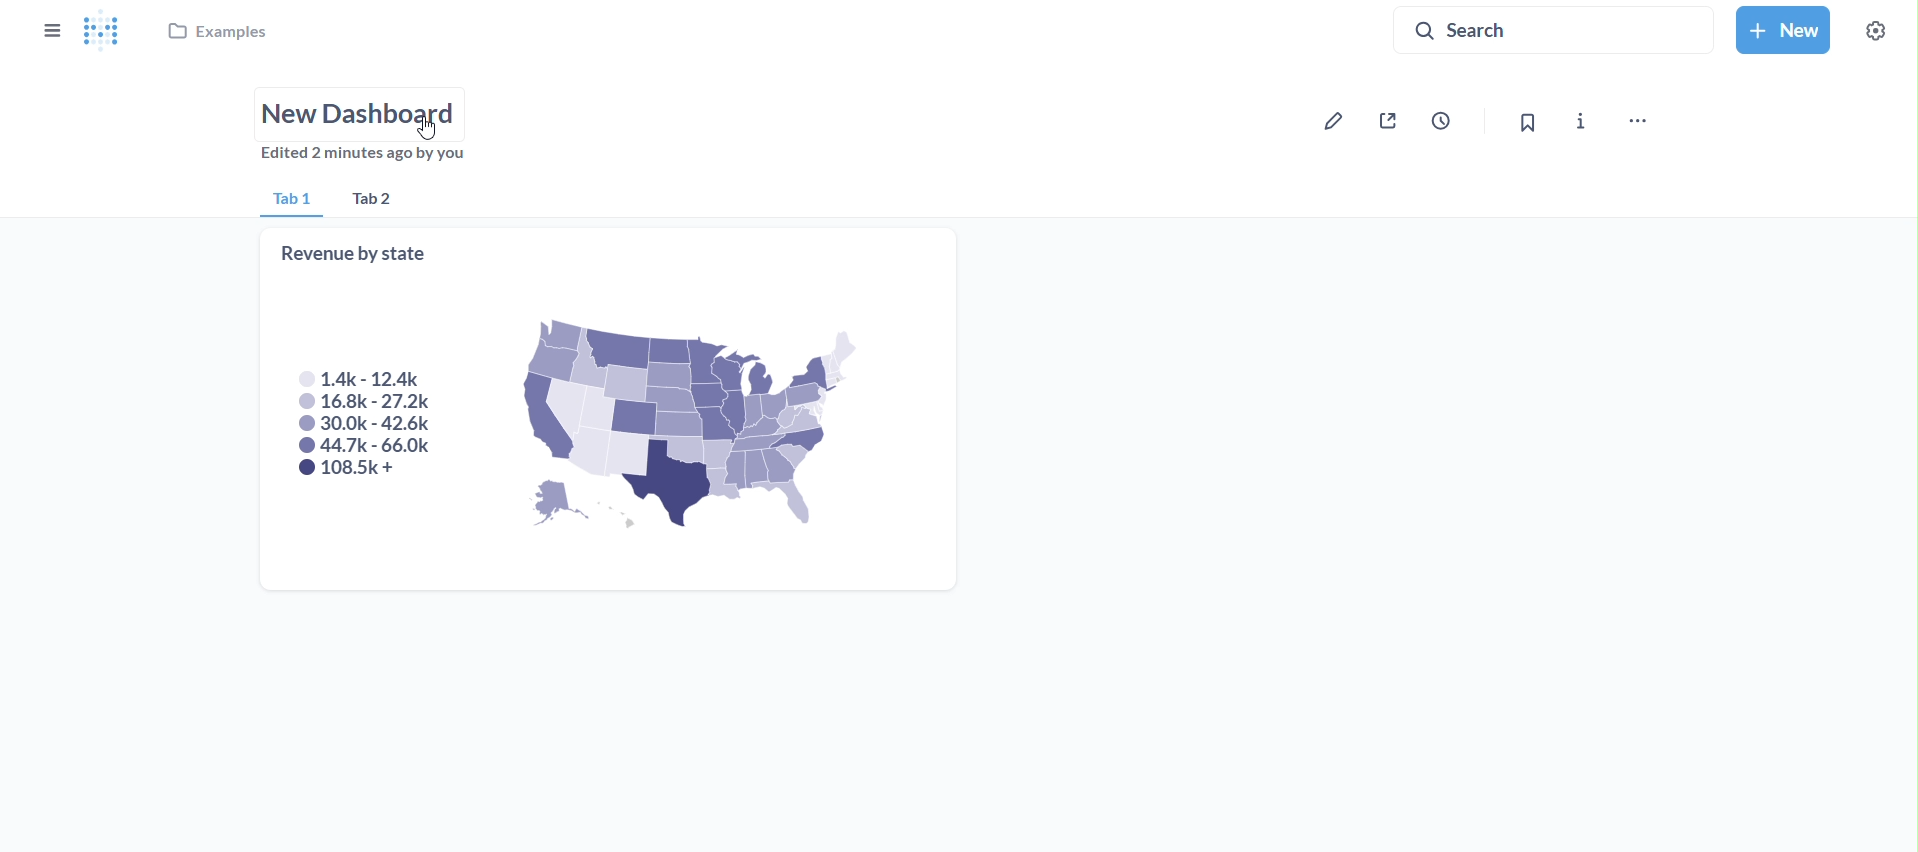 The width and height of the screenshot is (1918, 852). I want to click on tab 2, so click(383, 200).